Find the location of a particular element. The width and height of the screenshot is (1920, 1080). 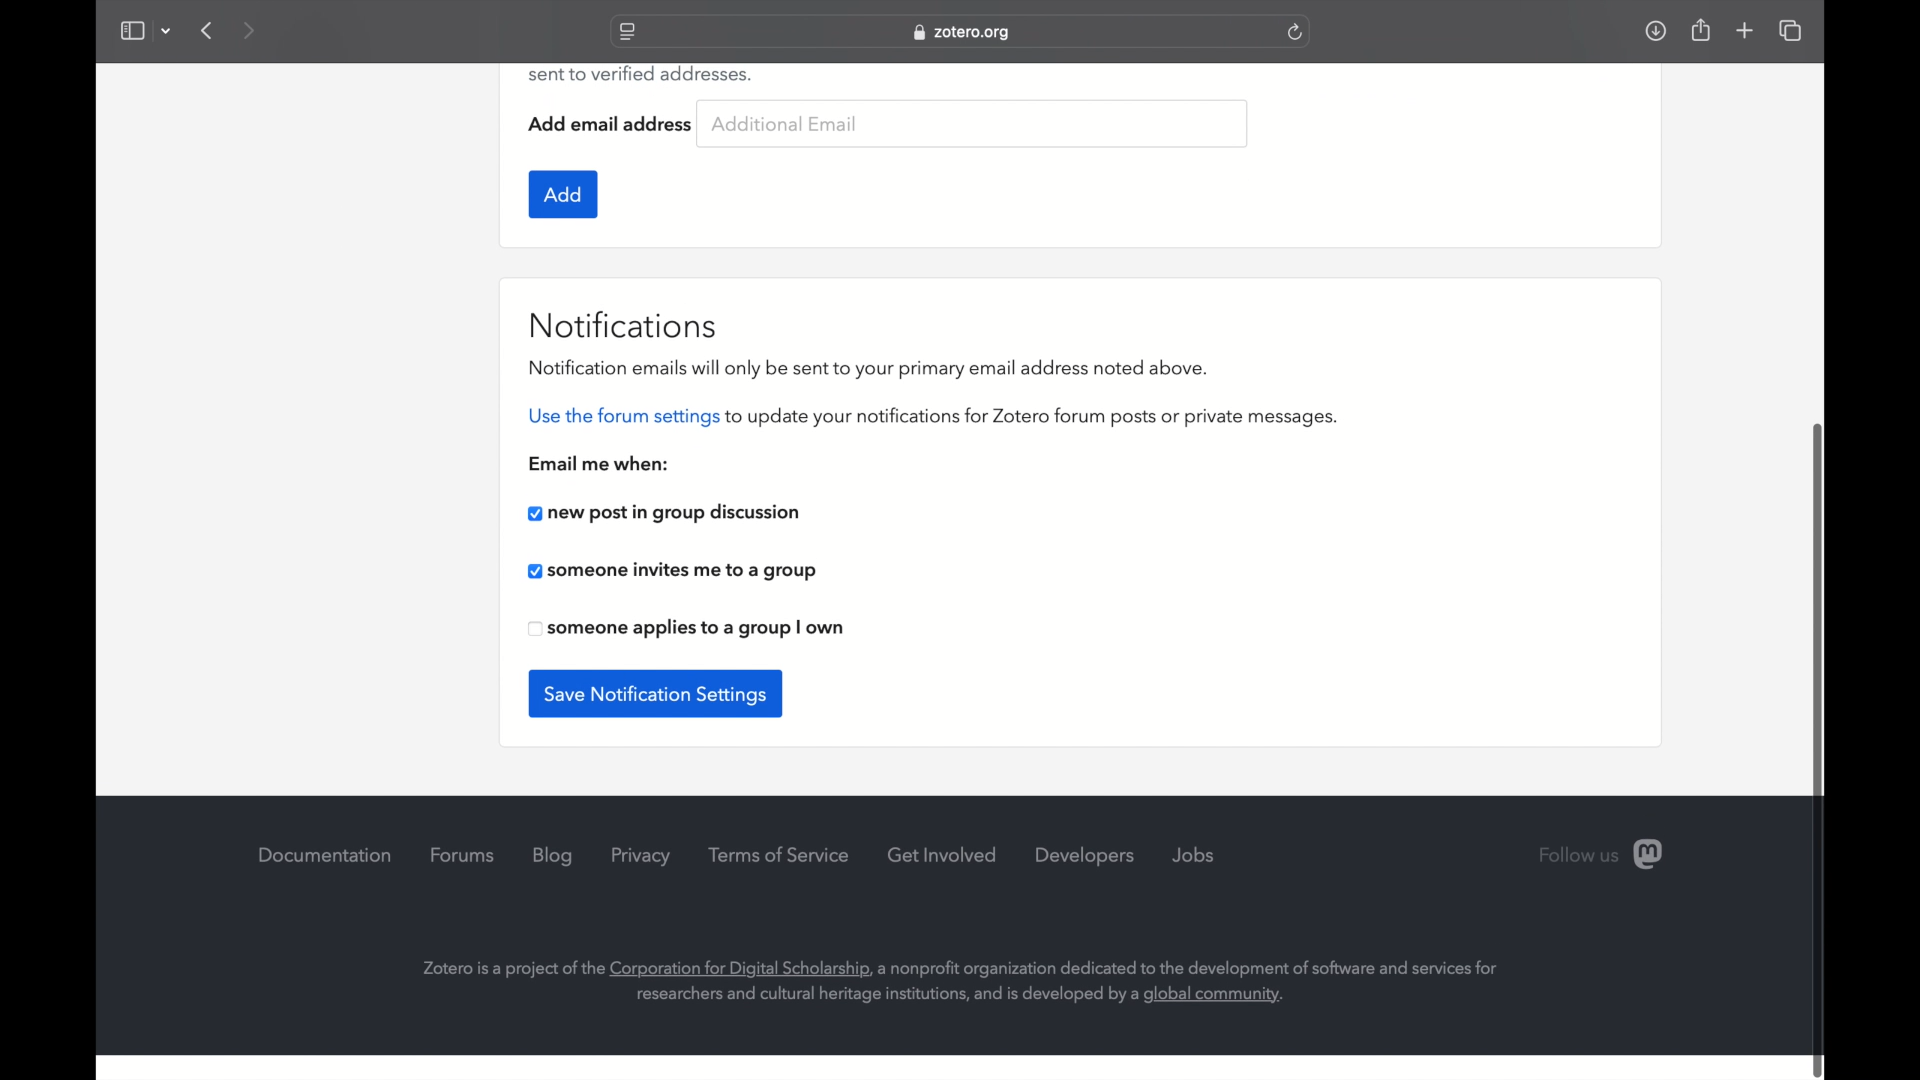

zotero company's background is located at coordinates (961, 982).